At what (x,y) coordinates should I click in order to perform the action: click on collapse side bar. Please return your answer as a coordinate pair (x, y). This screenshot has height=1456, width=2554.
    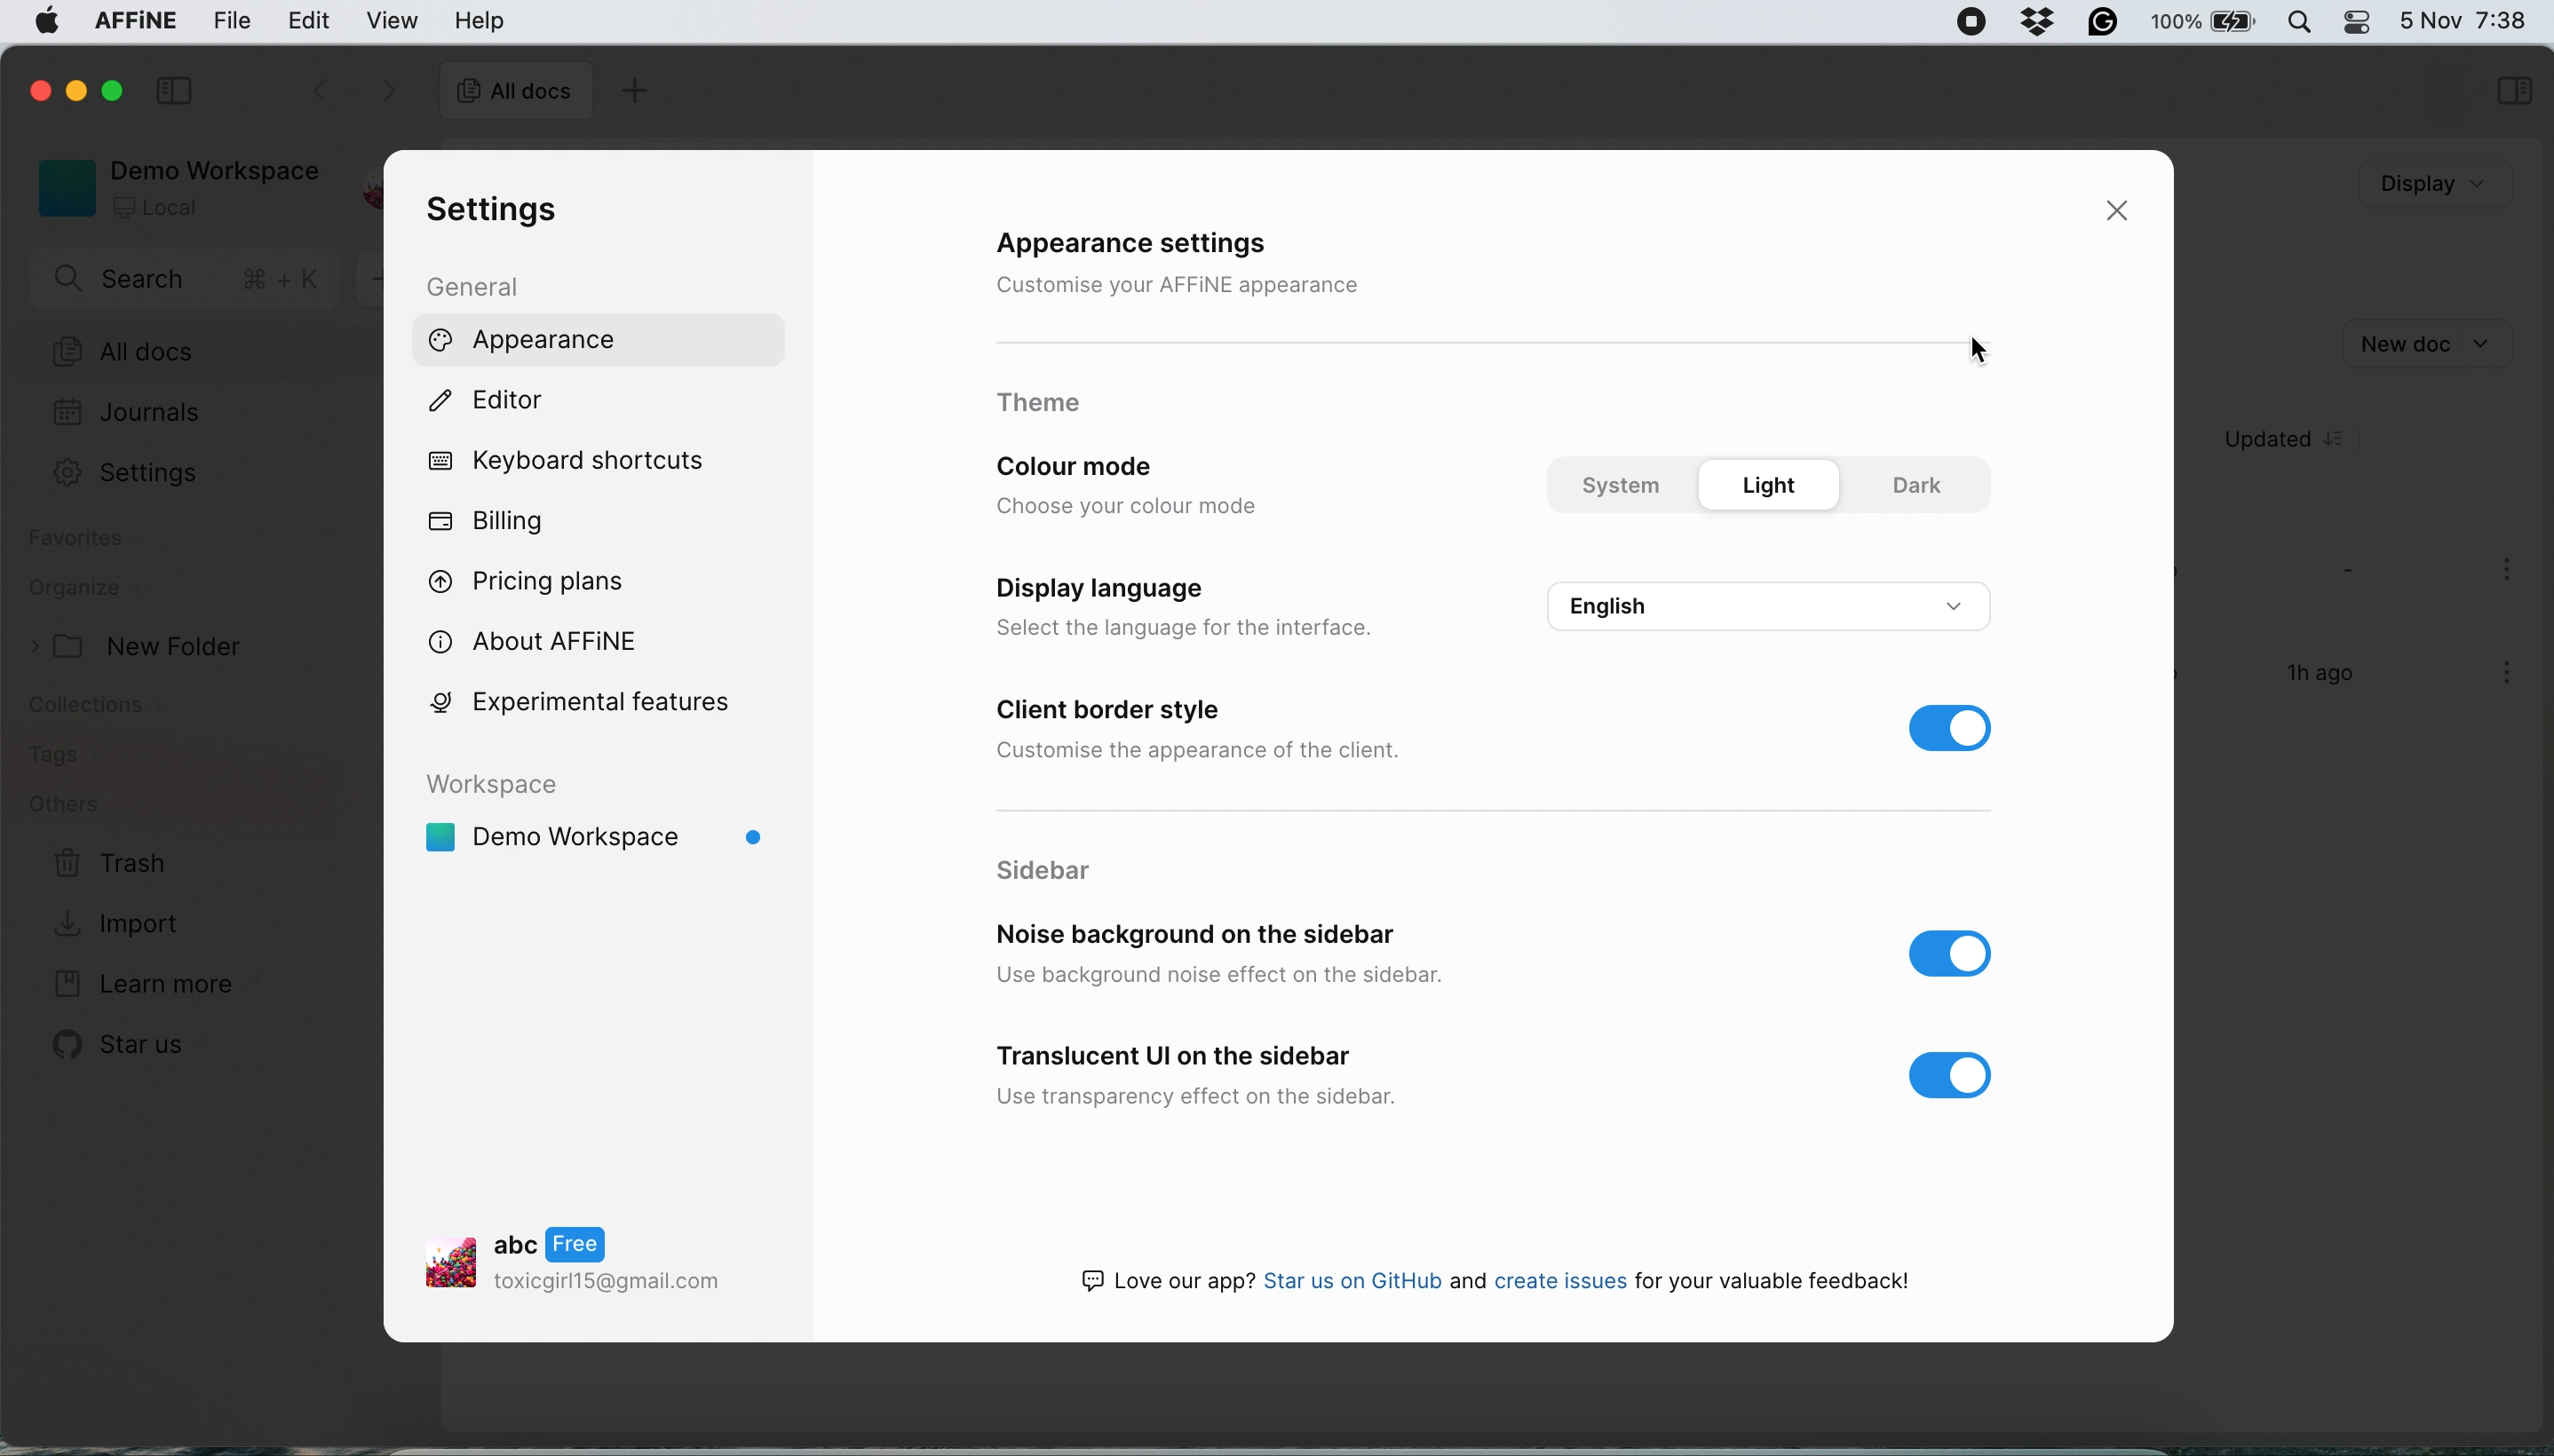
    Looking at the image, I should click on (173, 93).